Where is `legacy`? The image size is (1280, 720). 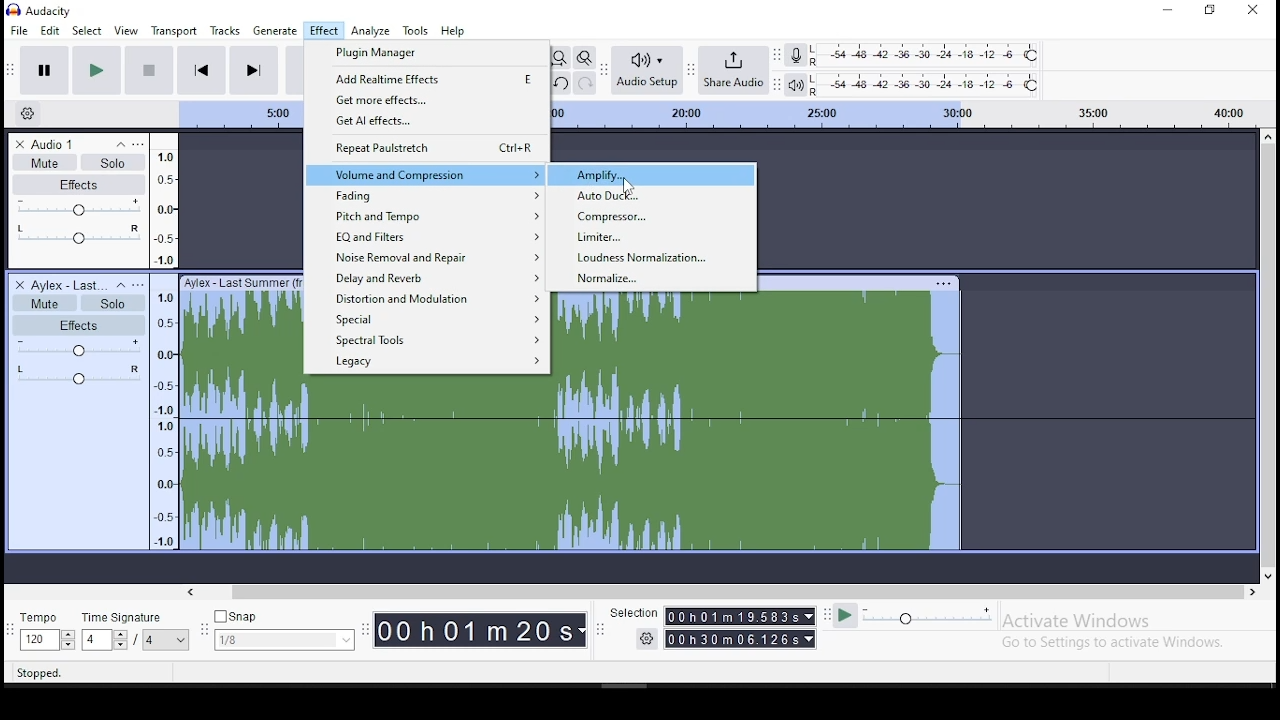 legacy is located at coordinates (433, 362).